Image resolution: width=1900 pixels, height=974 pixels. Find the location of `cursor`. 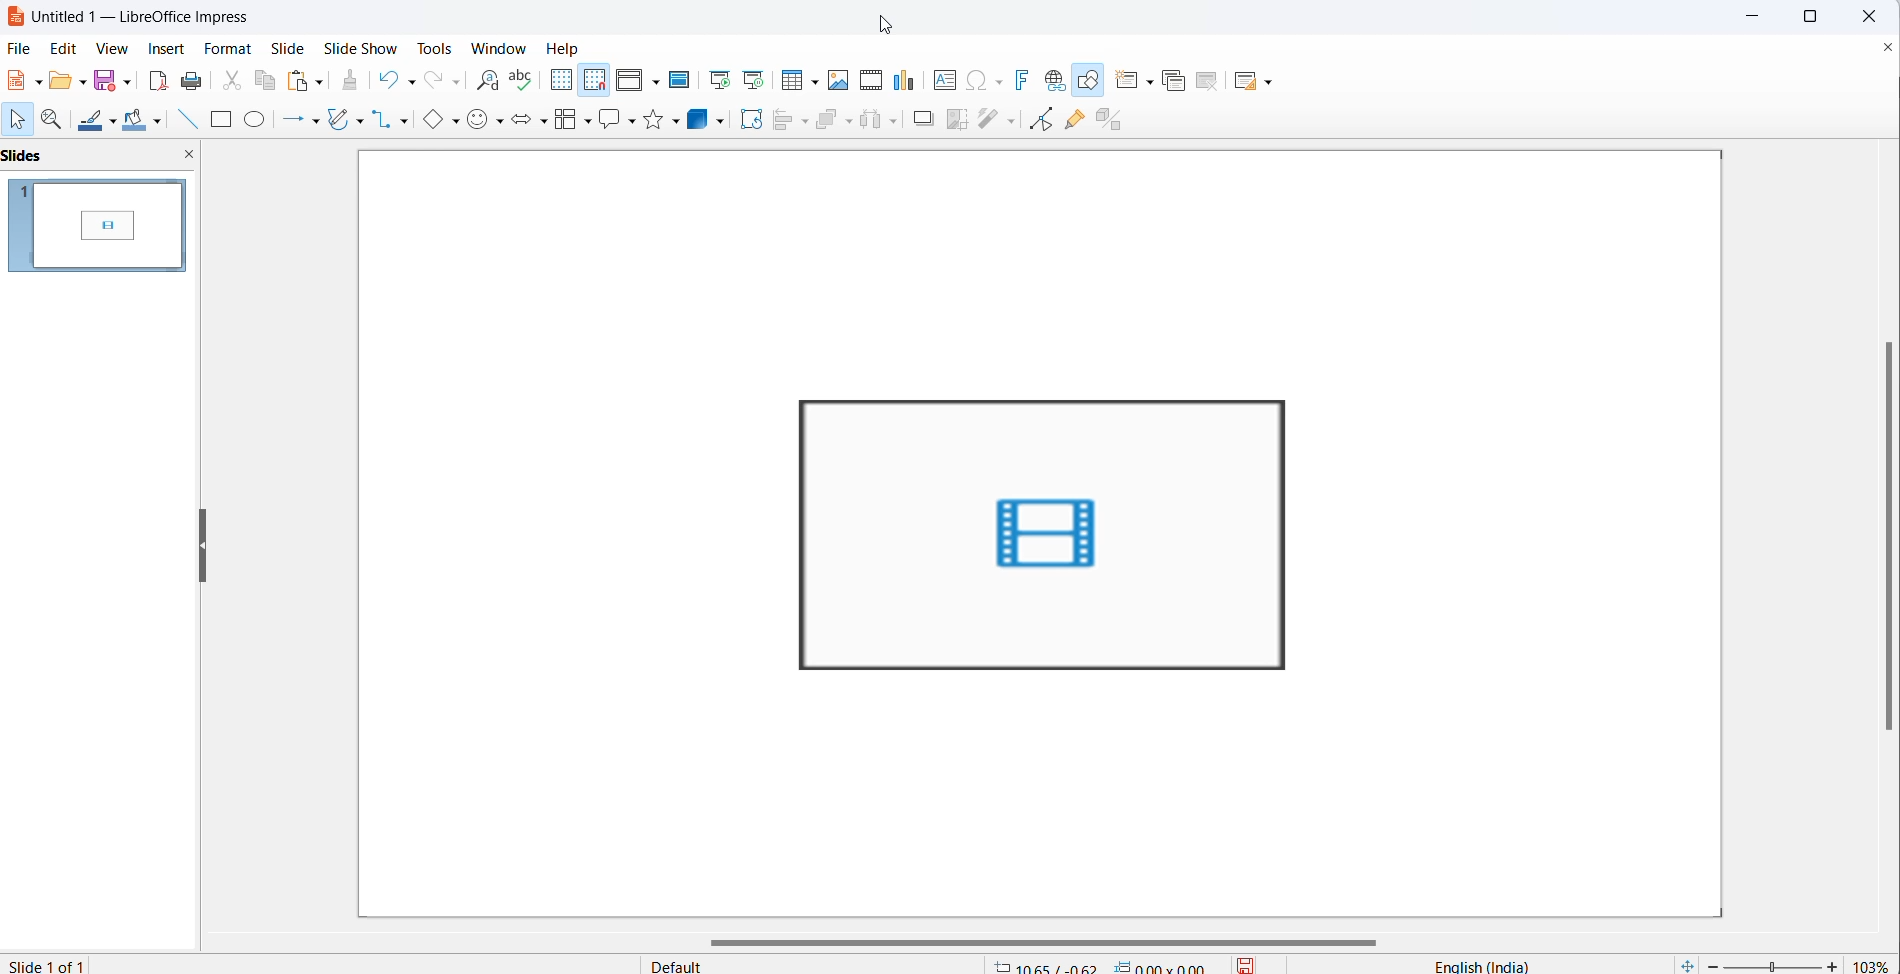

cursor is located at coordinates (891, 27).